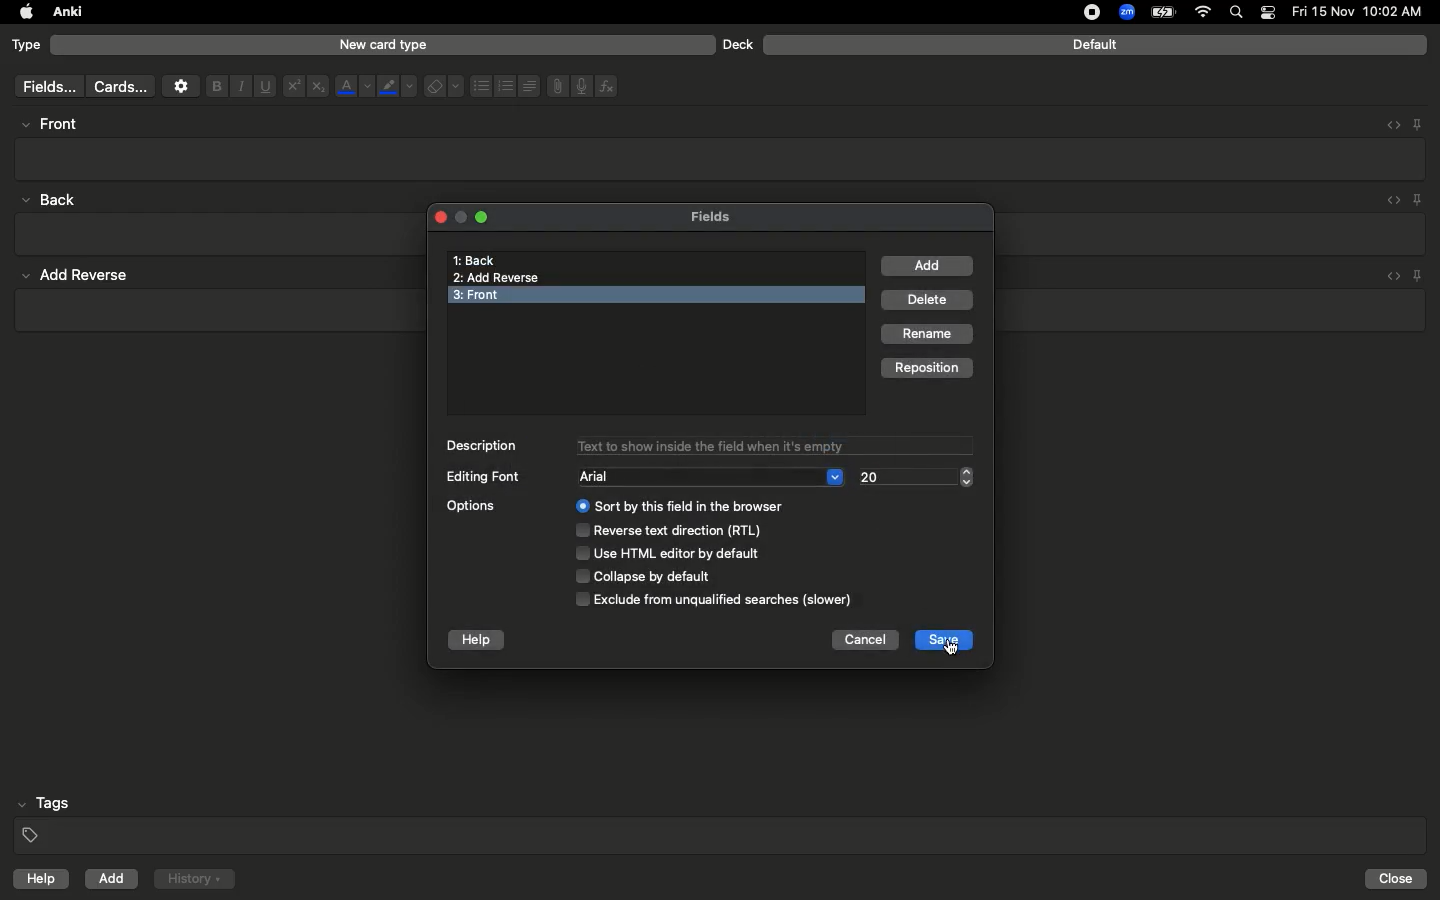 The height and width of the screenshot is (900, 1440). Describe the element at coordinates (382, 44) in the screenshot. I see `New card type` at that location.